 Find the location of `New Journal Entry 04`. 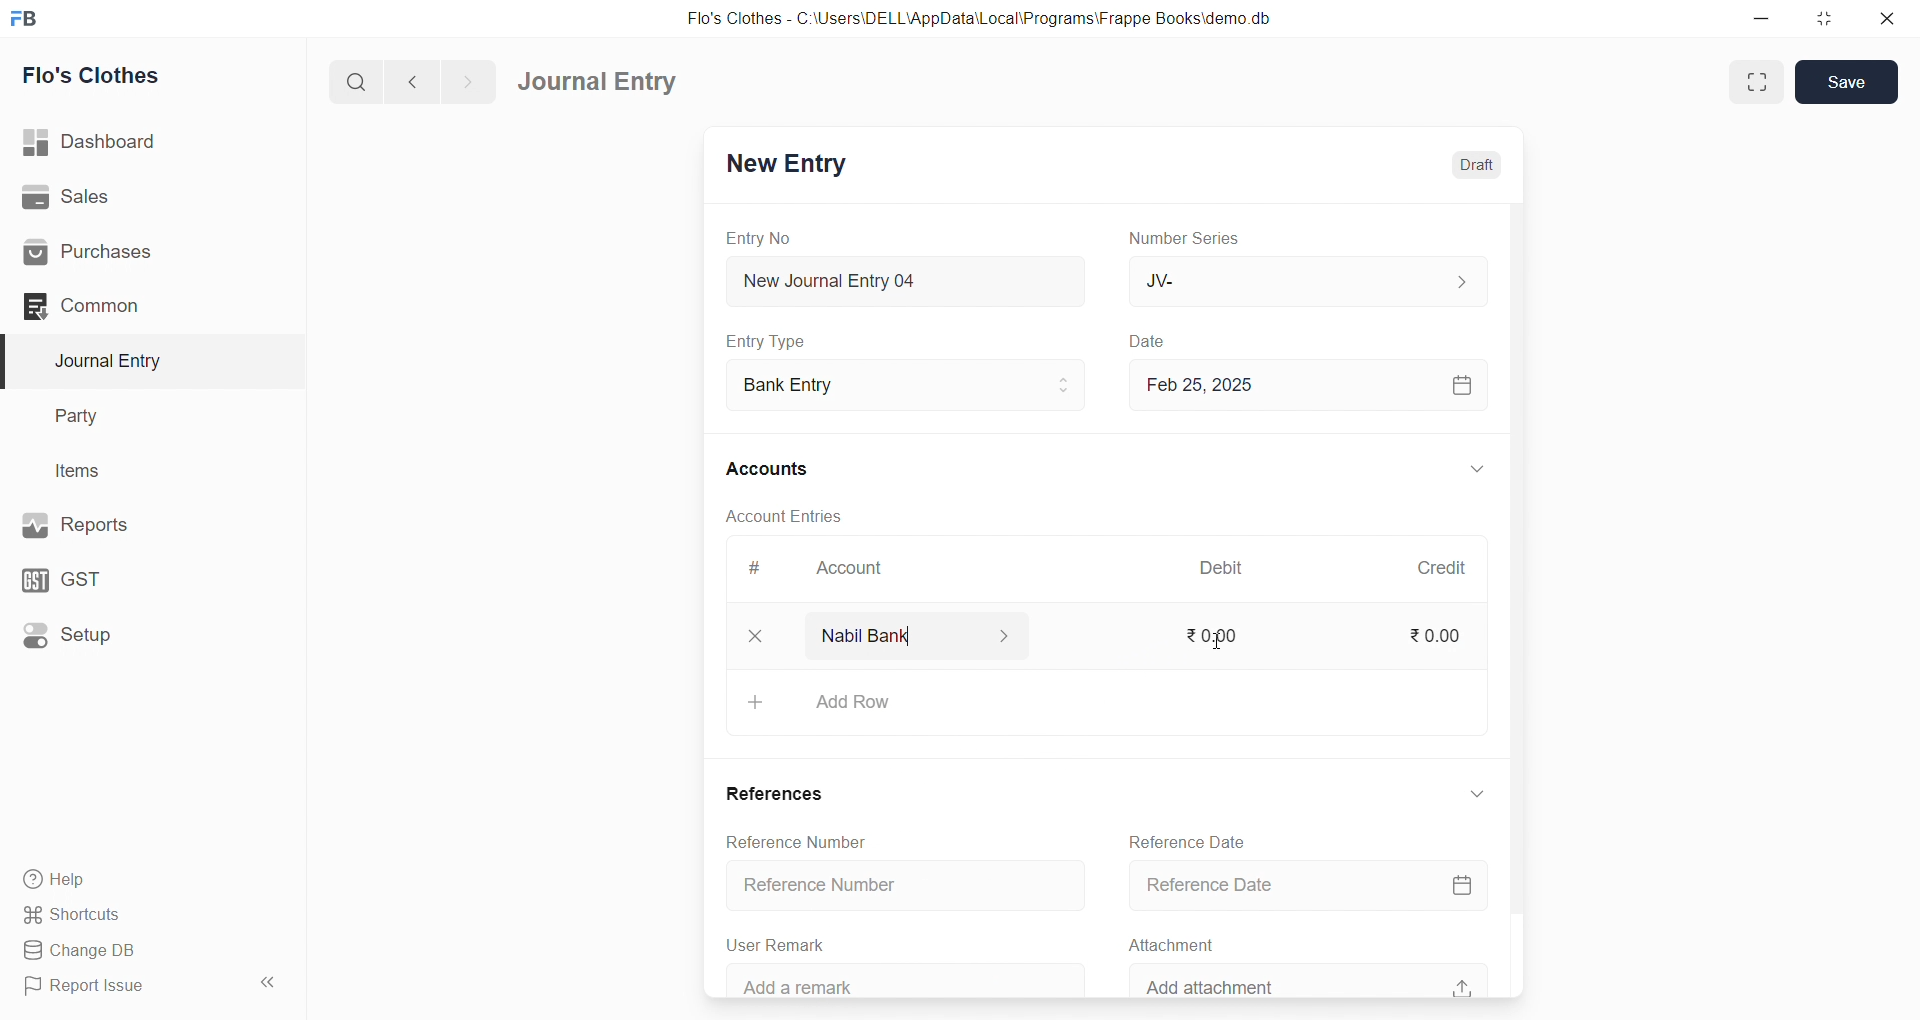

New Journal Entry 04 is located at coordinates (901, 280).